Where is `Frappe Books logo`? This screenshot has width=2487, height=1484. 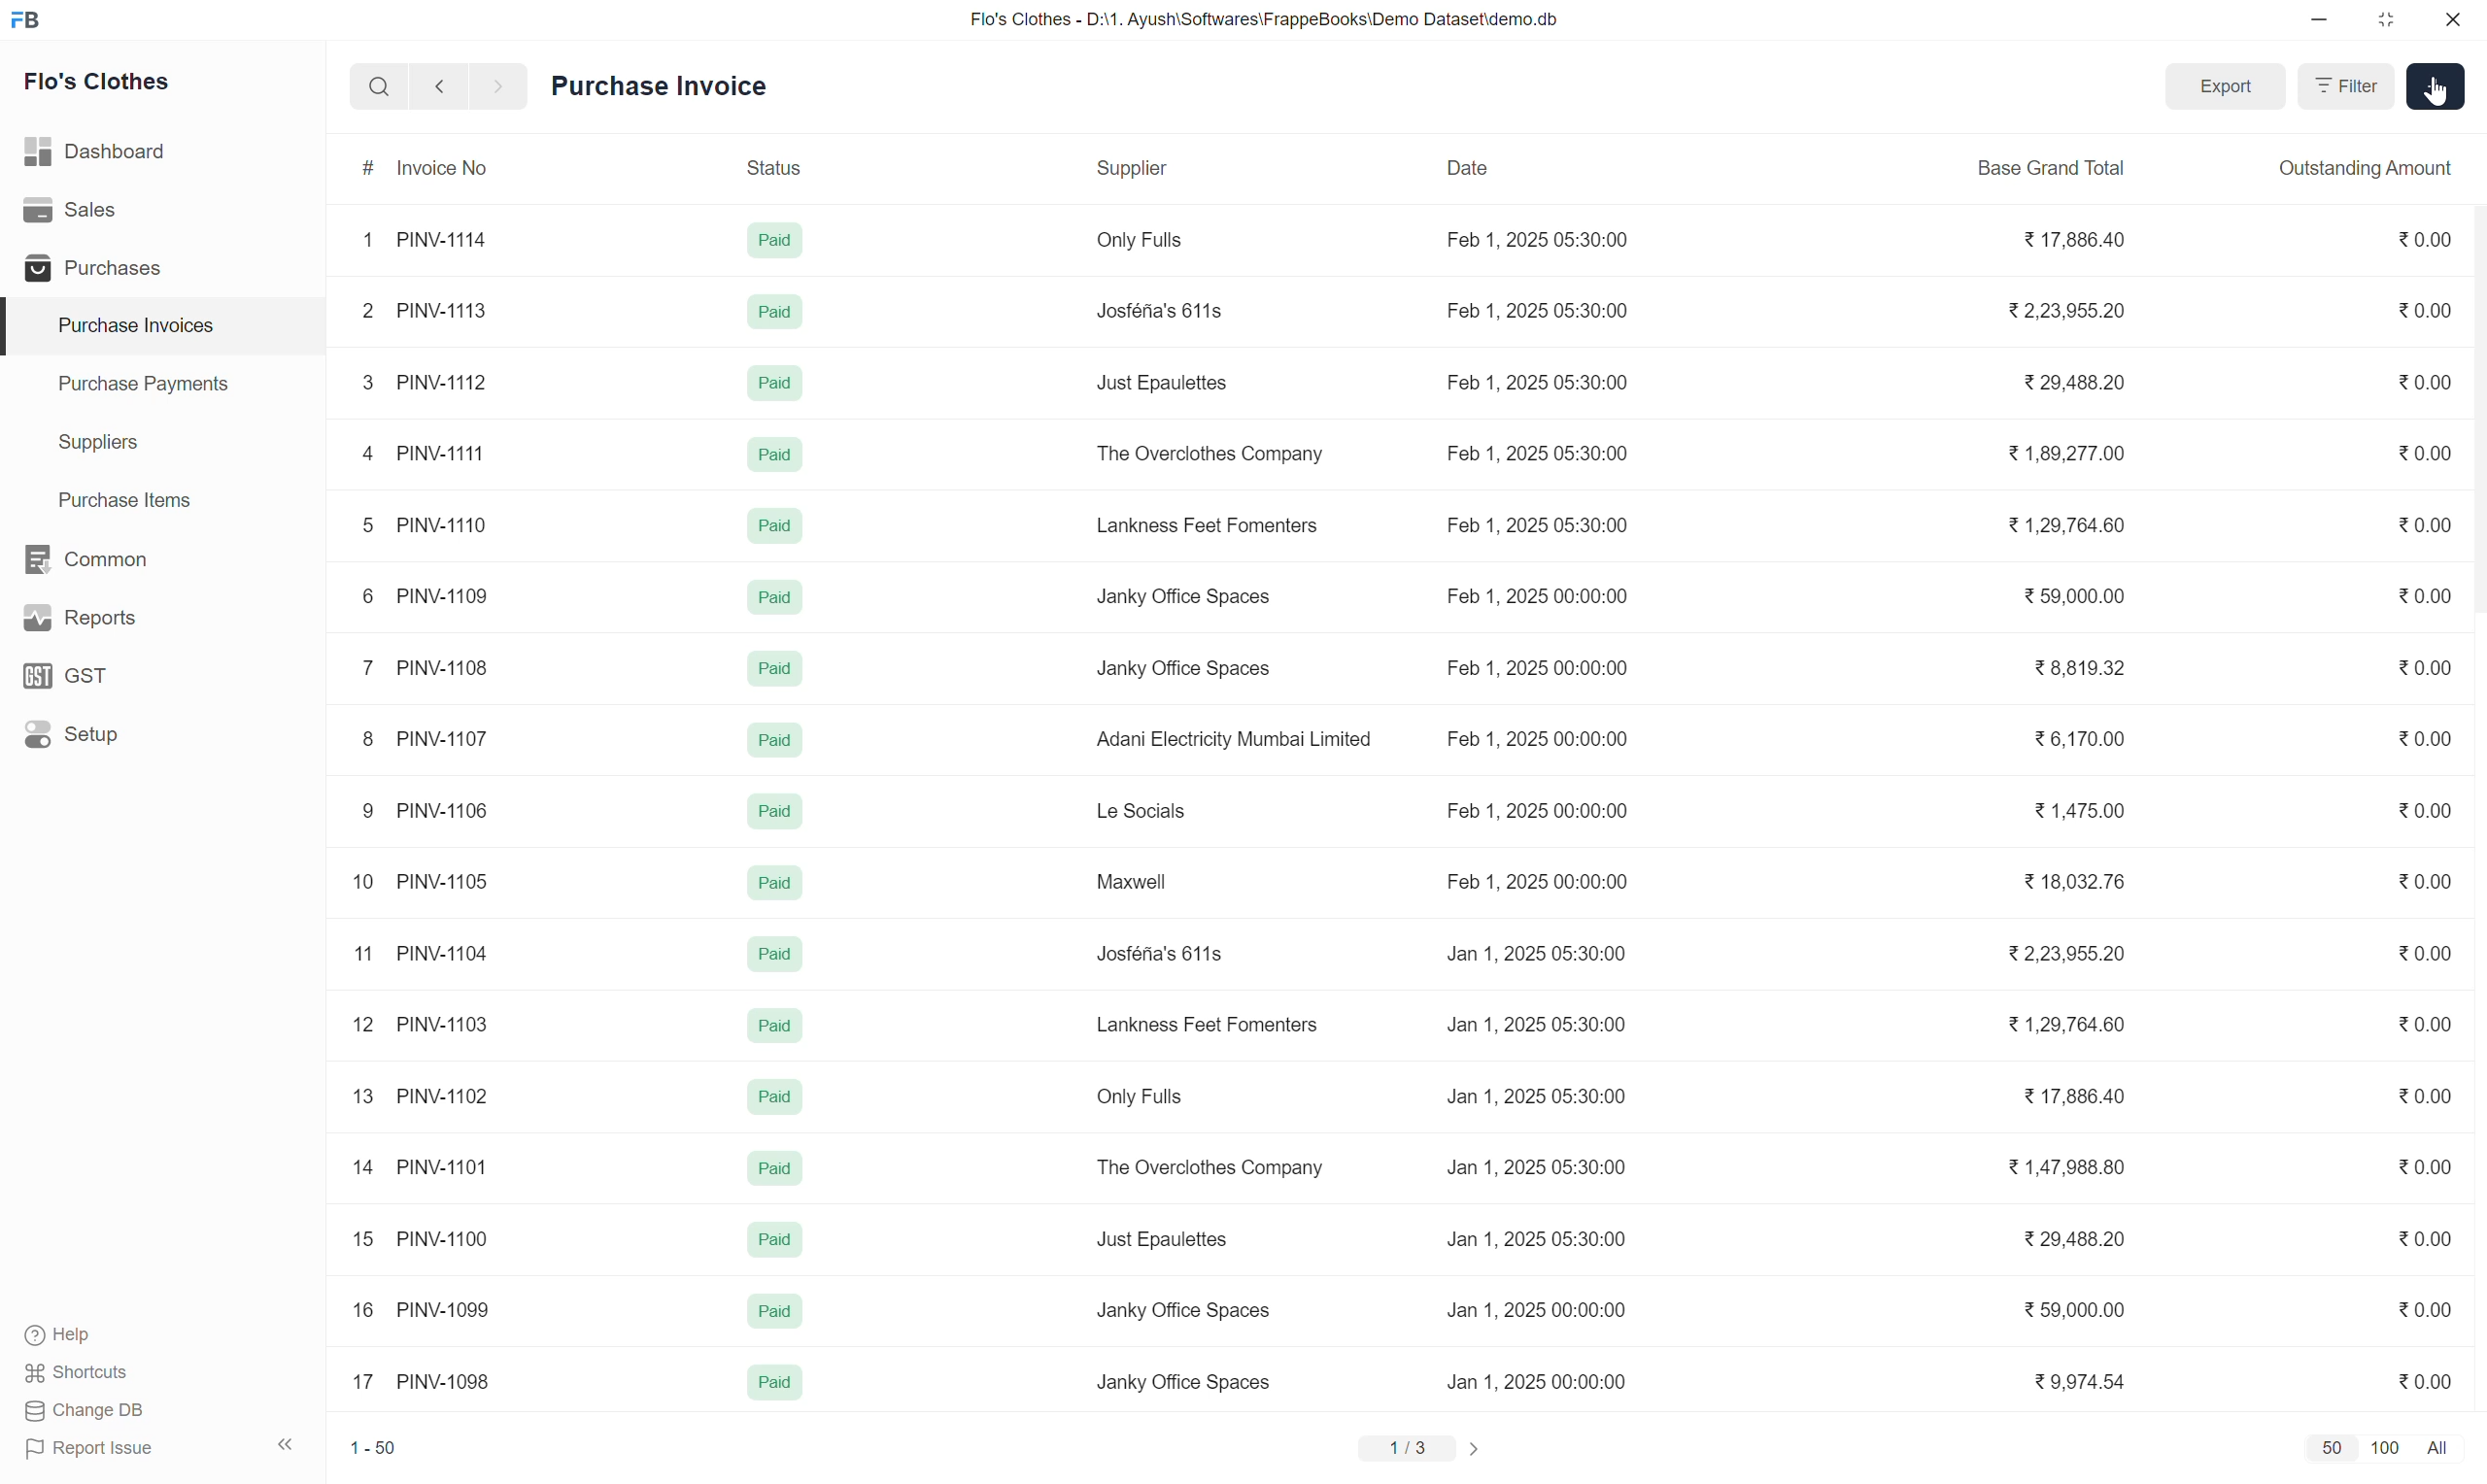 Frappe Books logo is located at coordinates (24, 20).